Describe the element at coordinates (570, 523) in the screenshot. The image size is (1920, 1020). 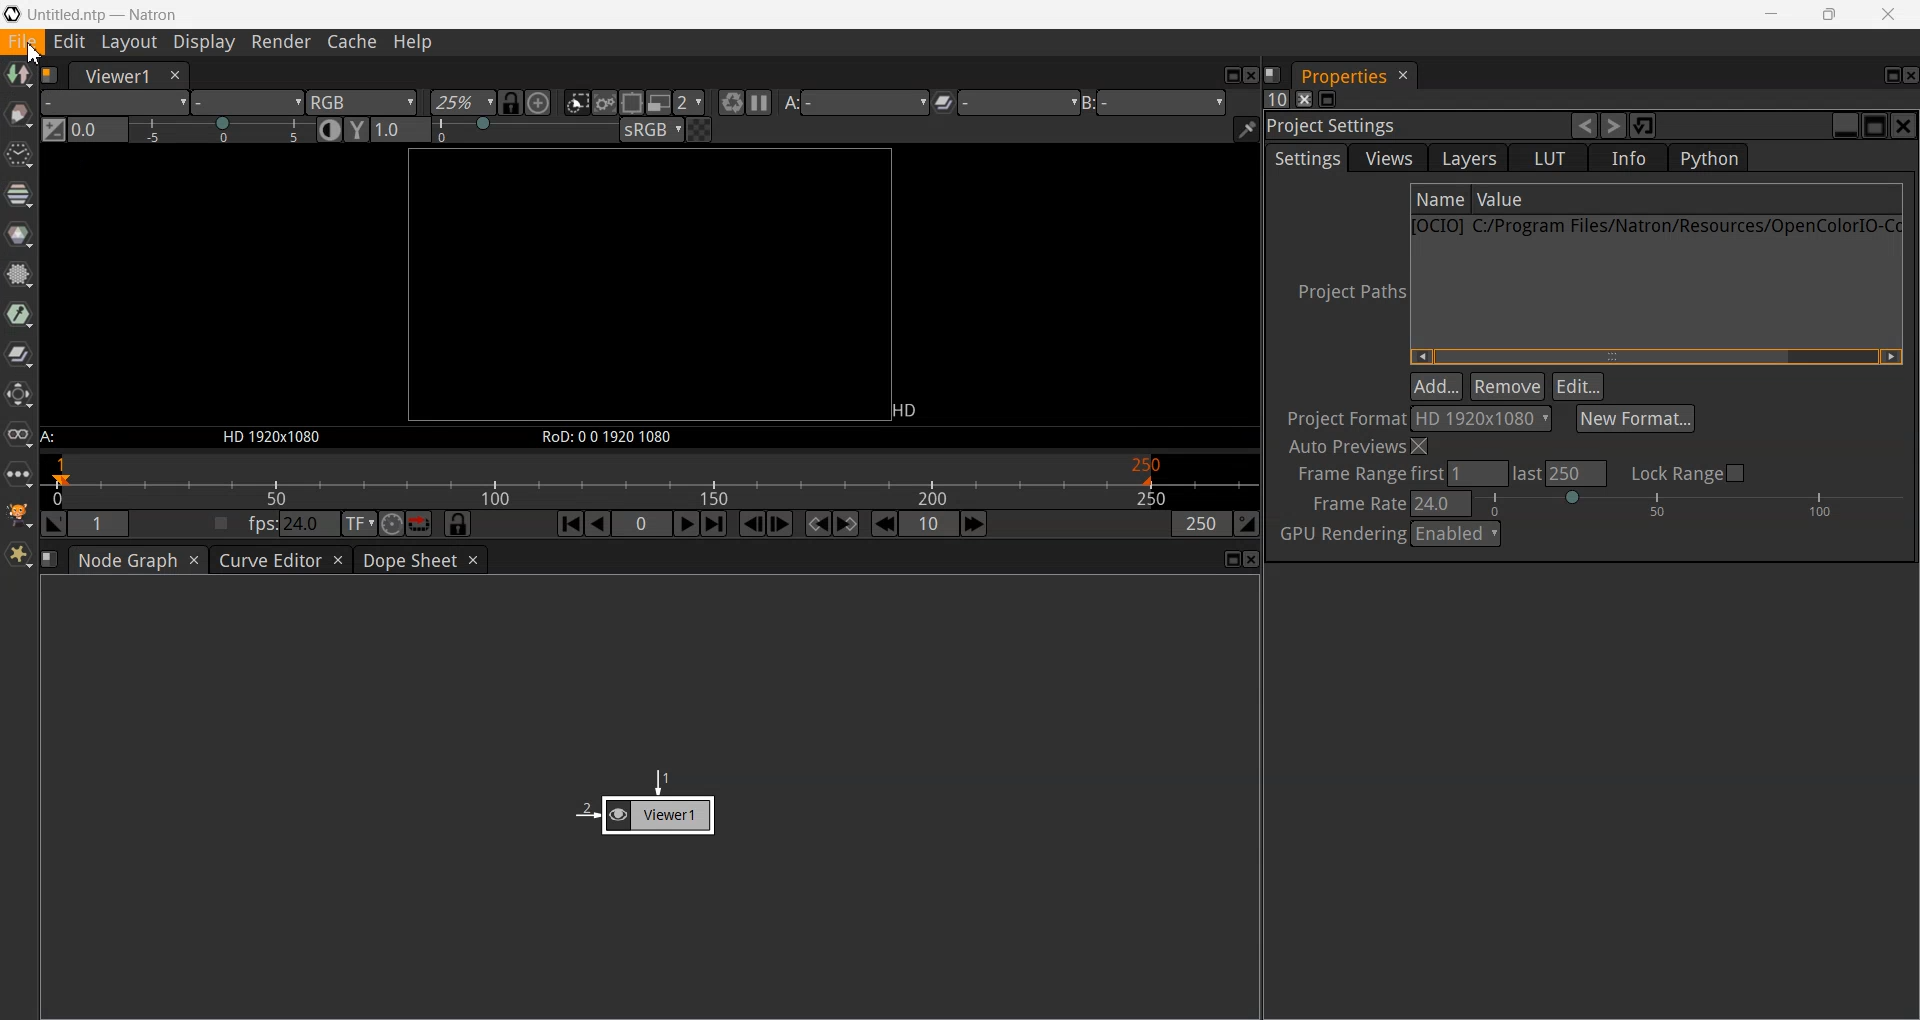
I see `First frame` at that location.